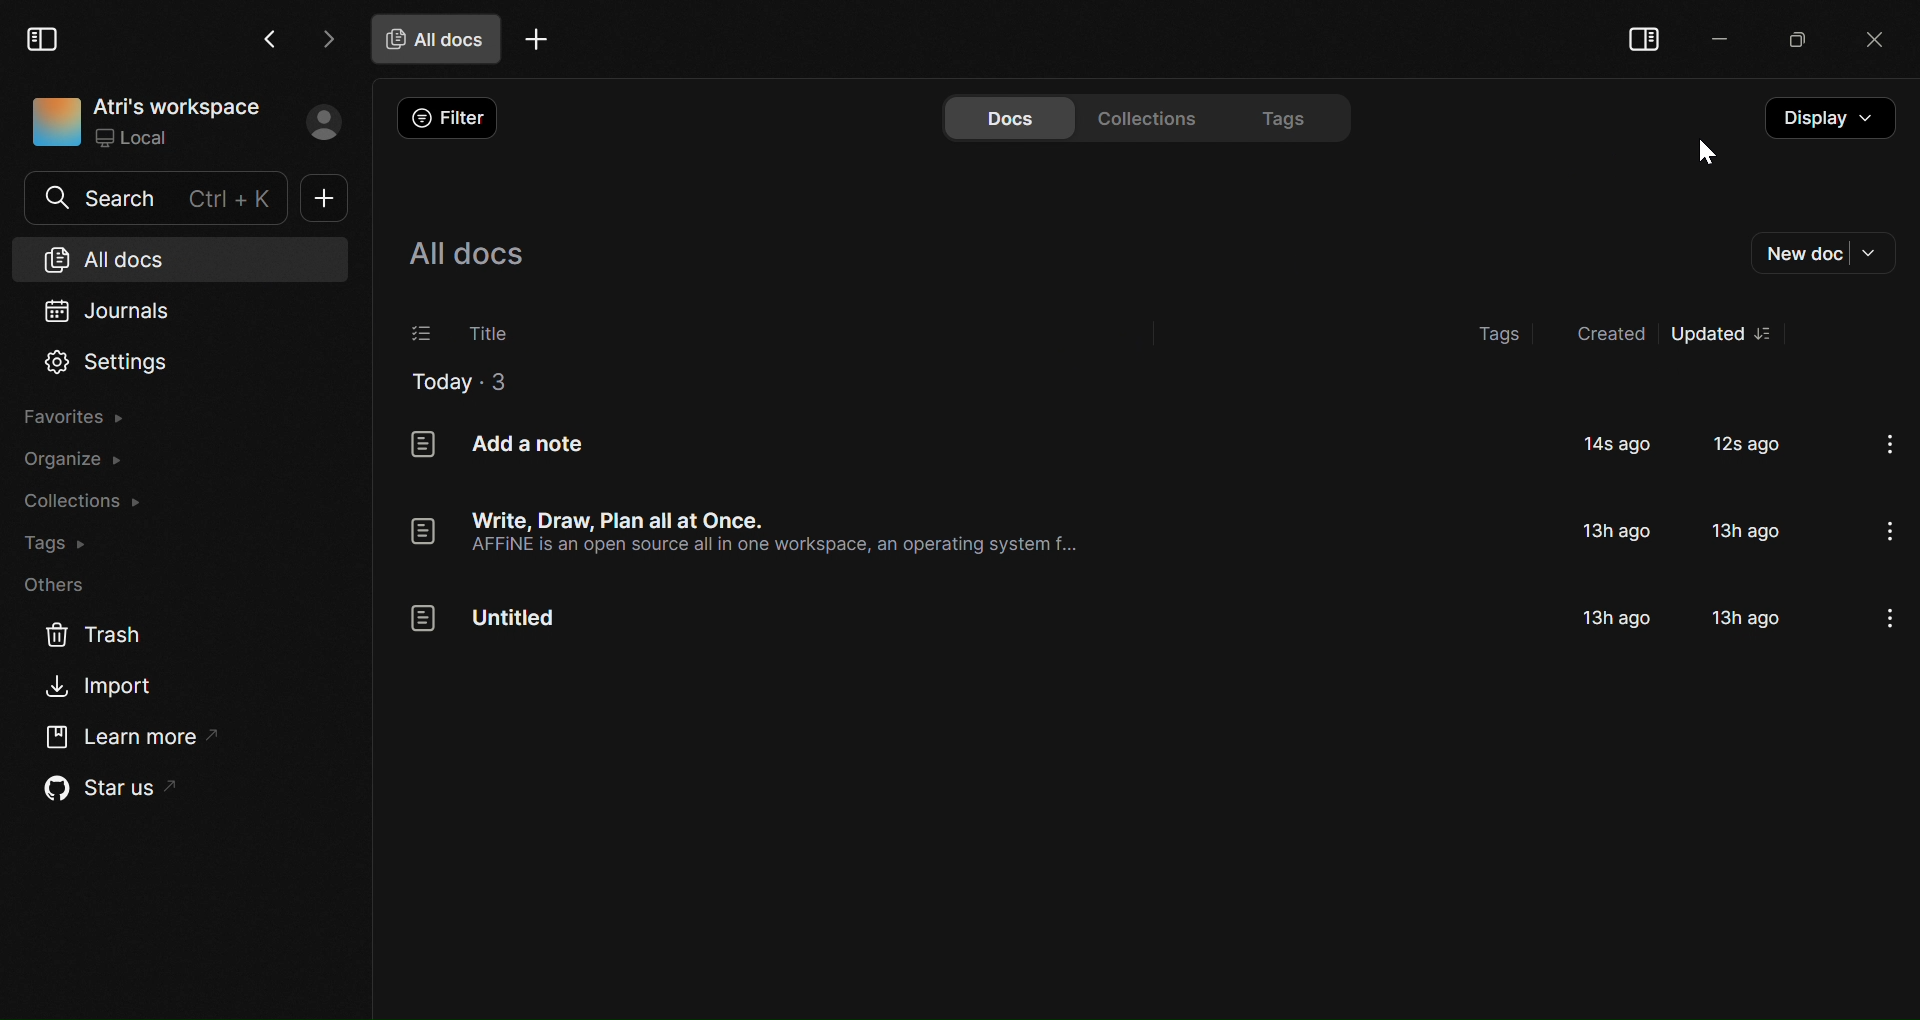  What do you see at coordinates (489, 334) in the screenshot?
I see `Title` at bounding box center [489, 334].